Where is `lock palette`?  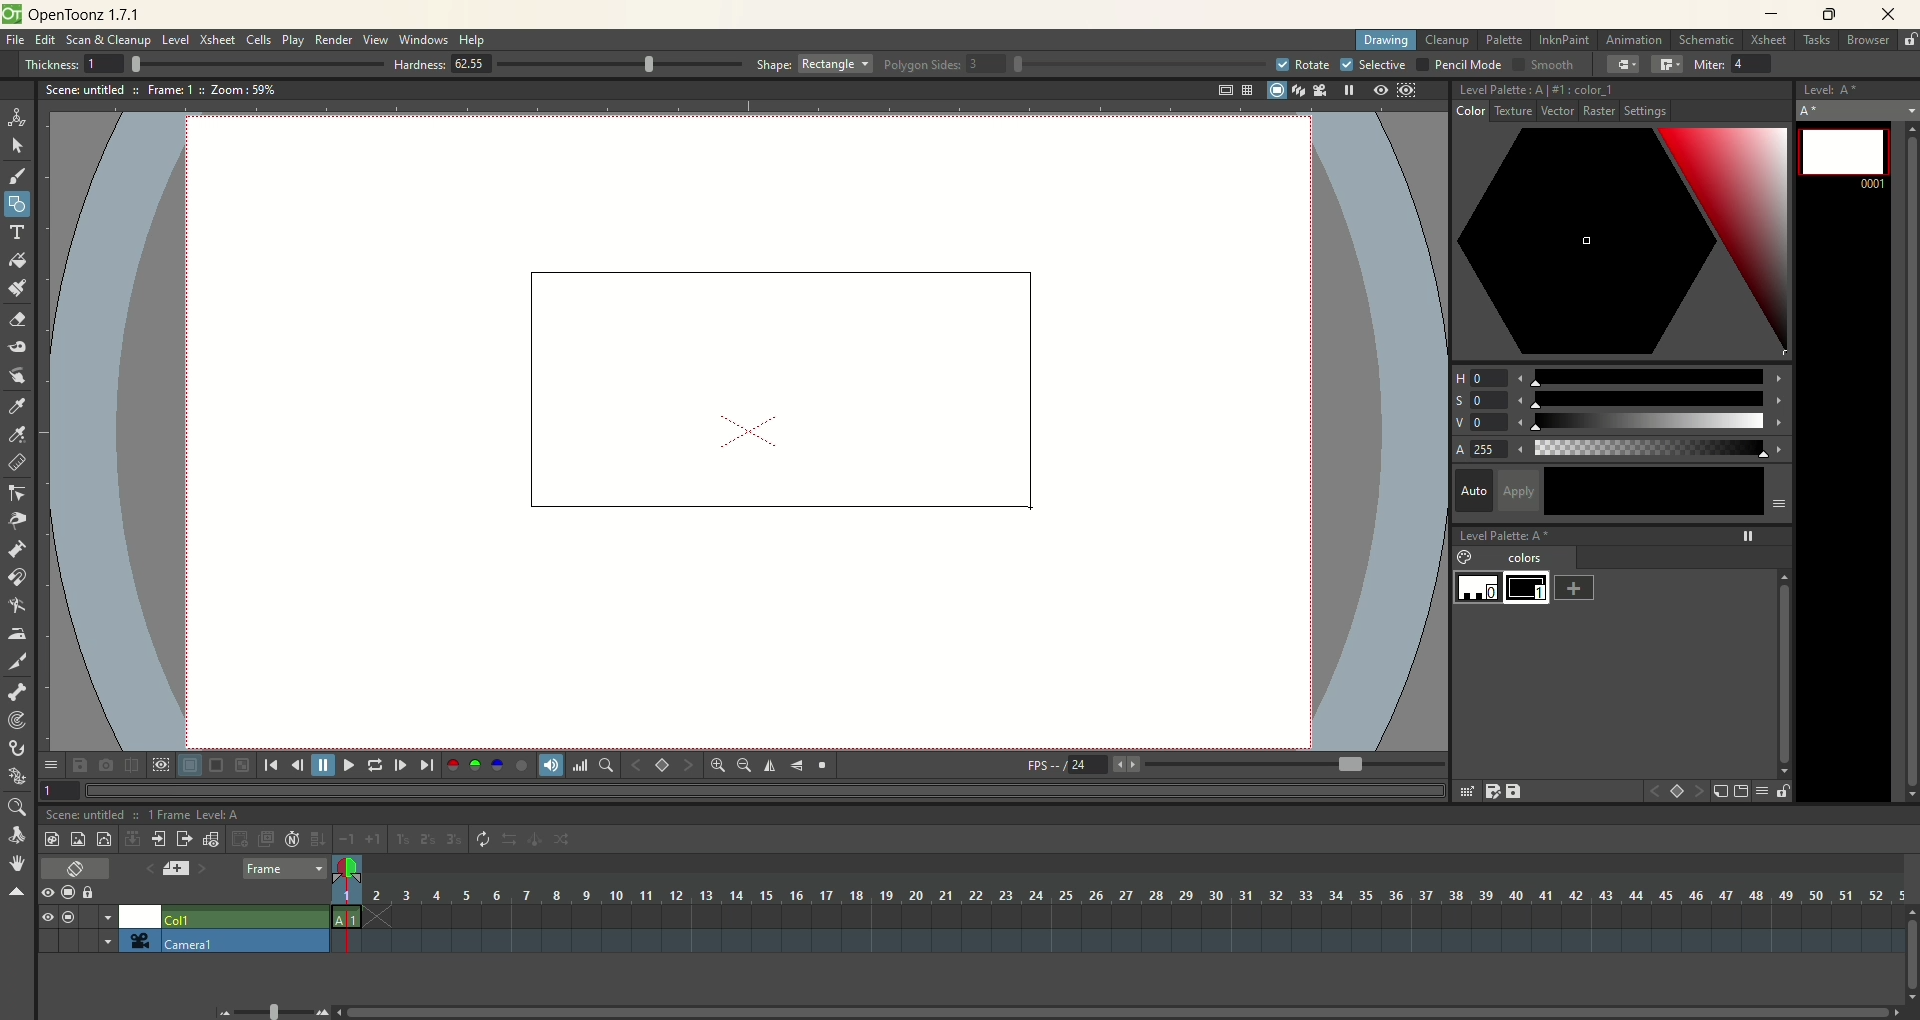
lock palette is located at coordinates (1771, 791).